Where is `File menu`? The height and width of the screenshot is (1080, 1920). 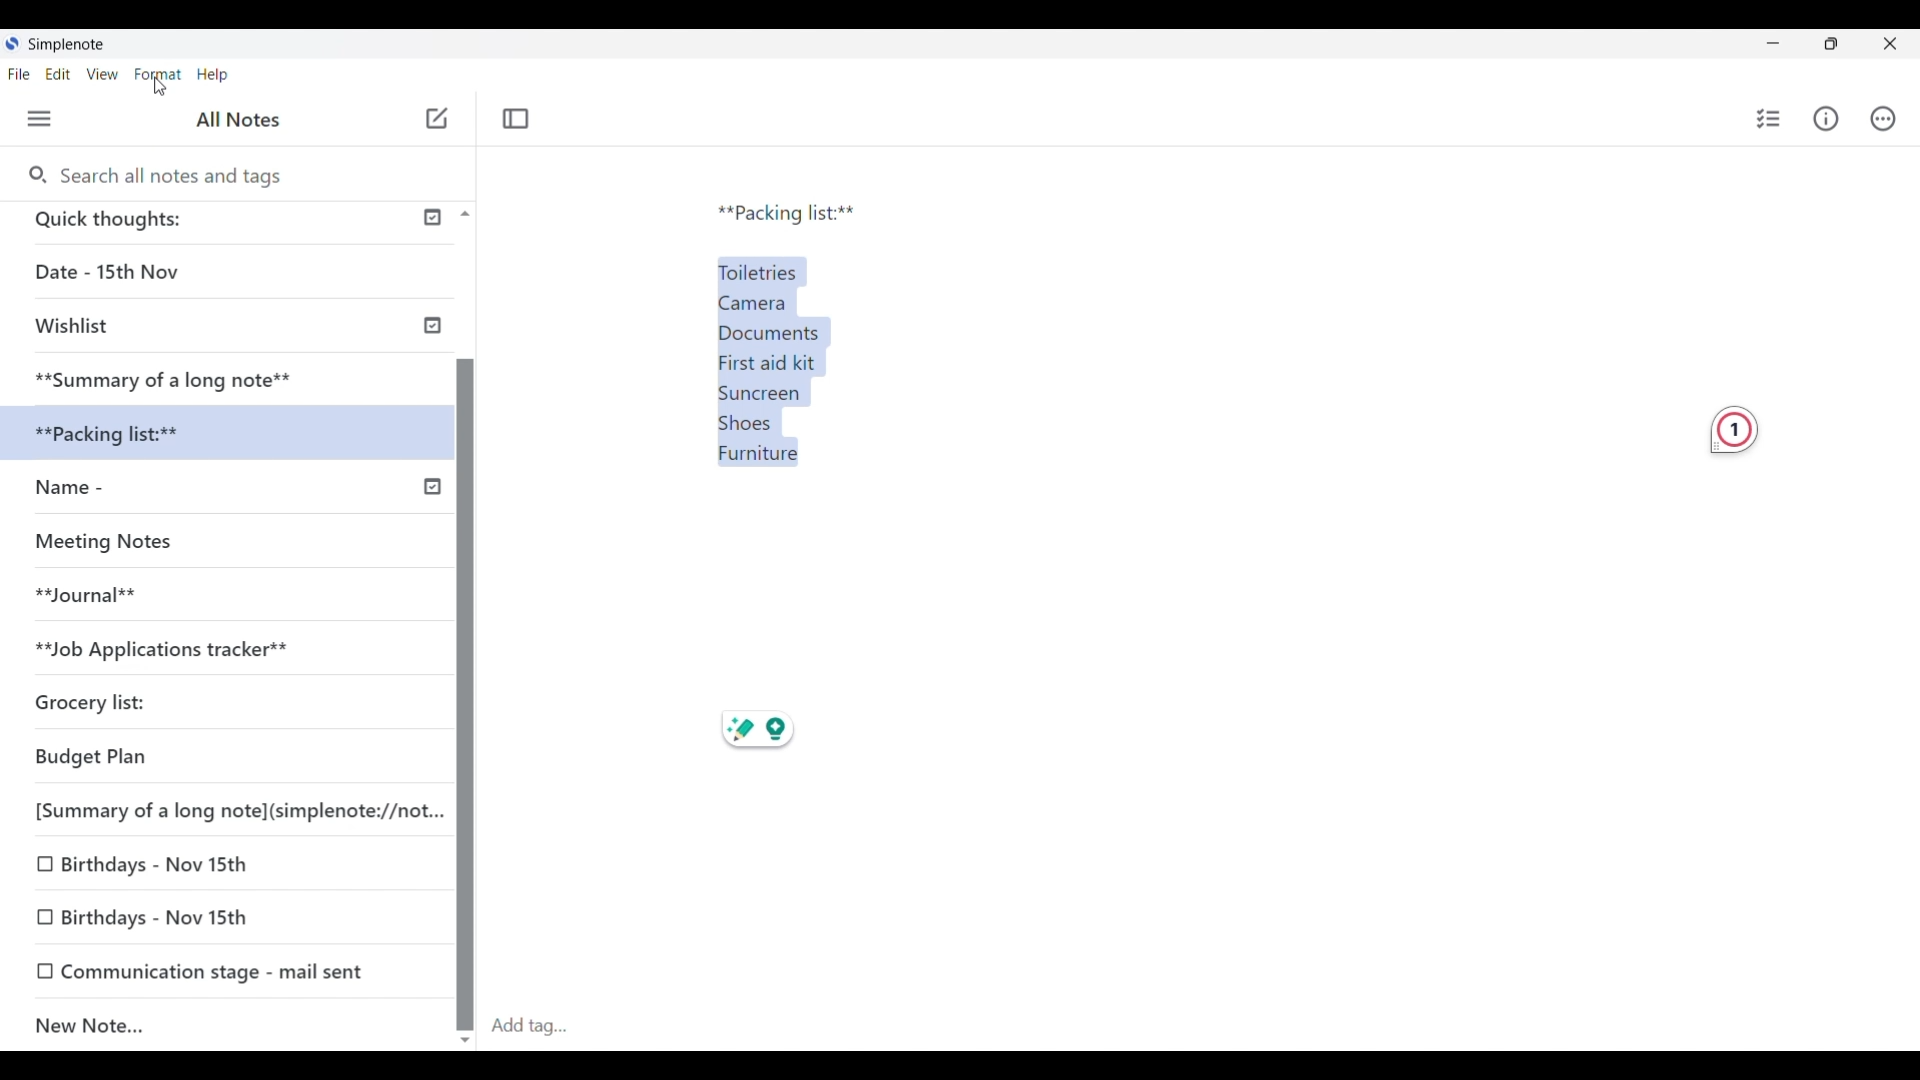 File menu is located at coordinates (19, 74).